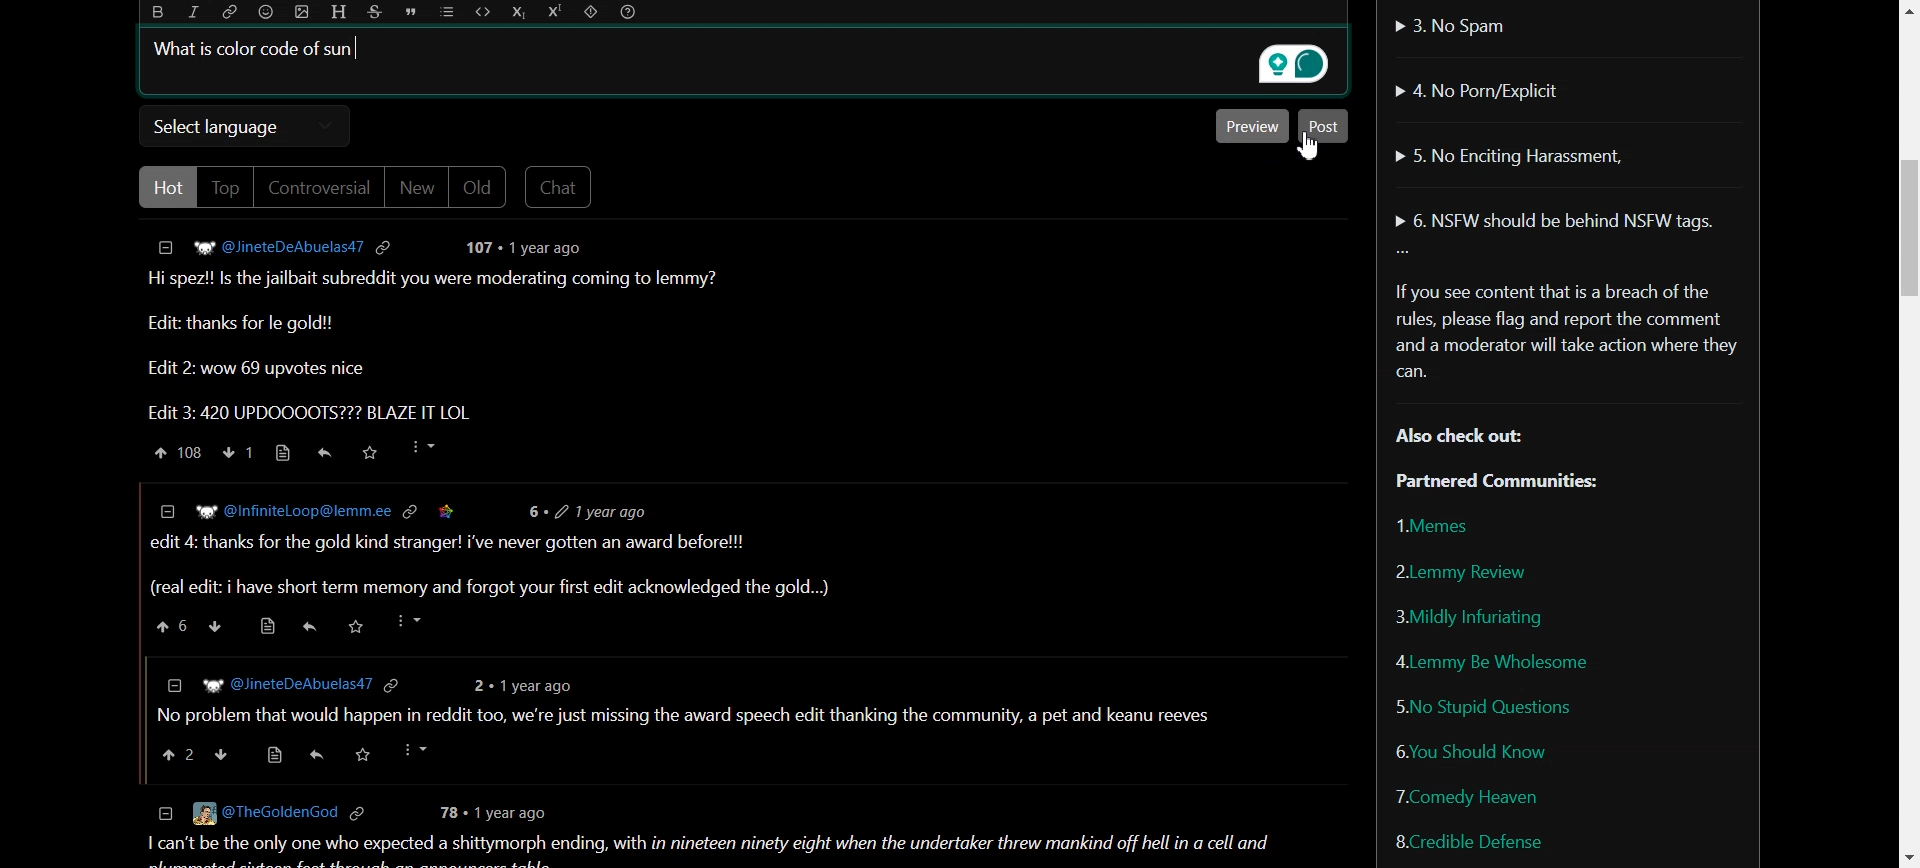 The image size is (1920, 868). What do you see at coordinates (164, 188) in the screenshot?
I see `Hot` at bounding box center [164, 188].